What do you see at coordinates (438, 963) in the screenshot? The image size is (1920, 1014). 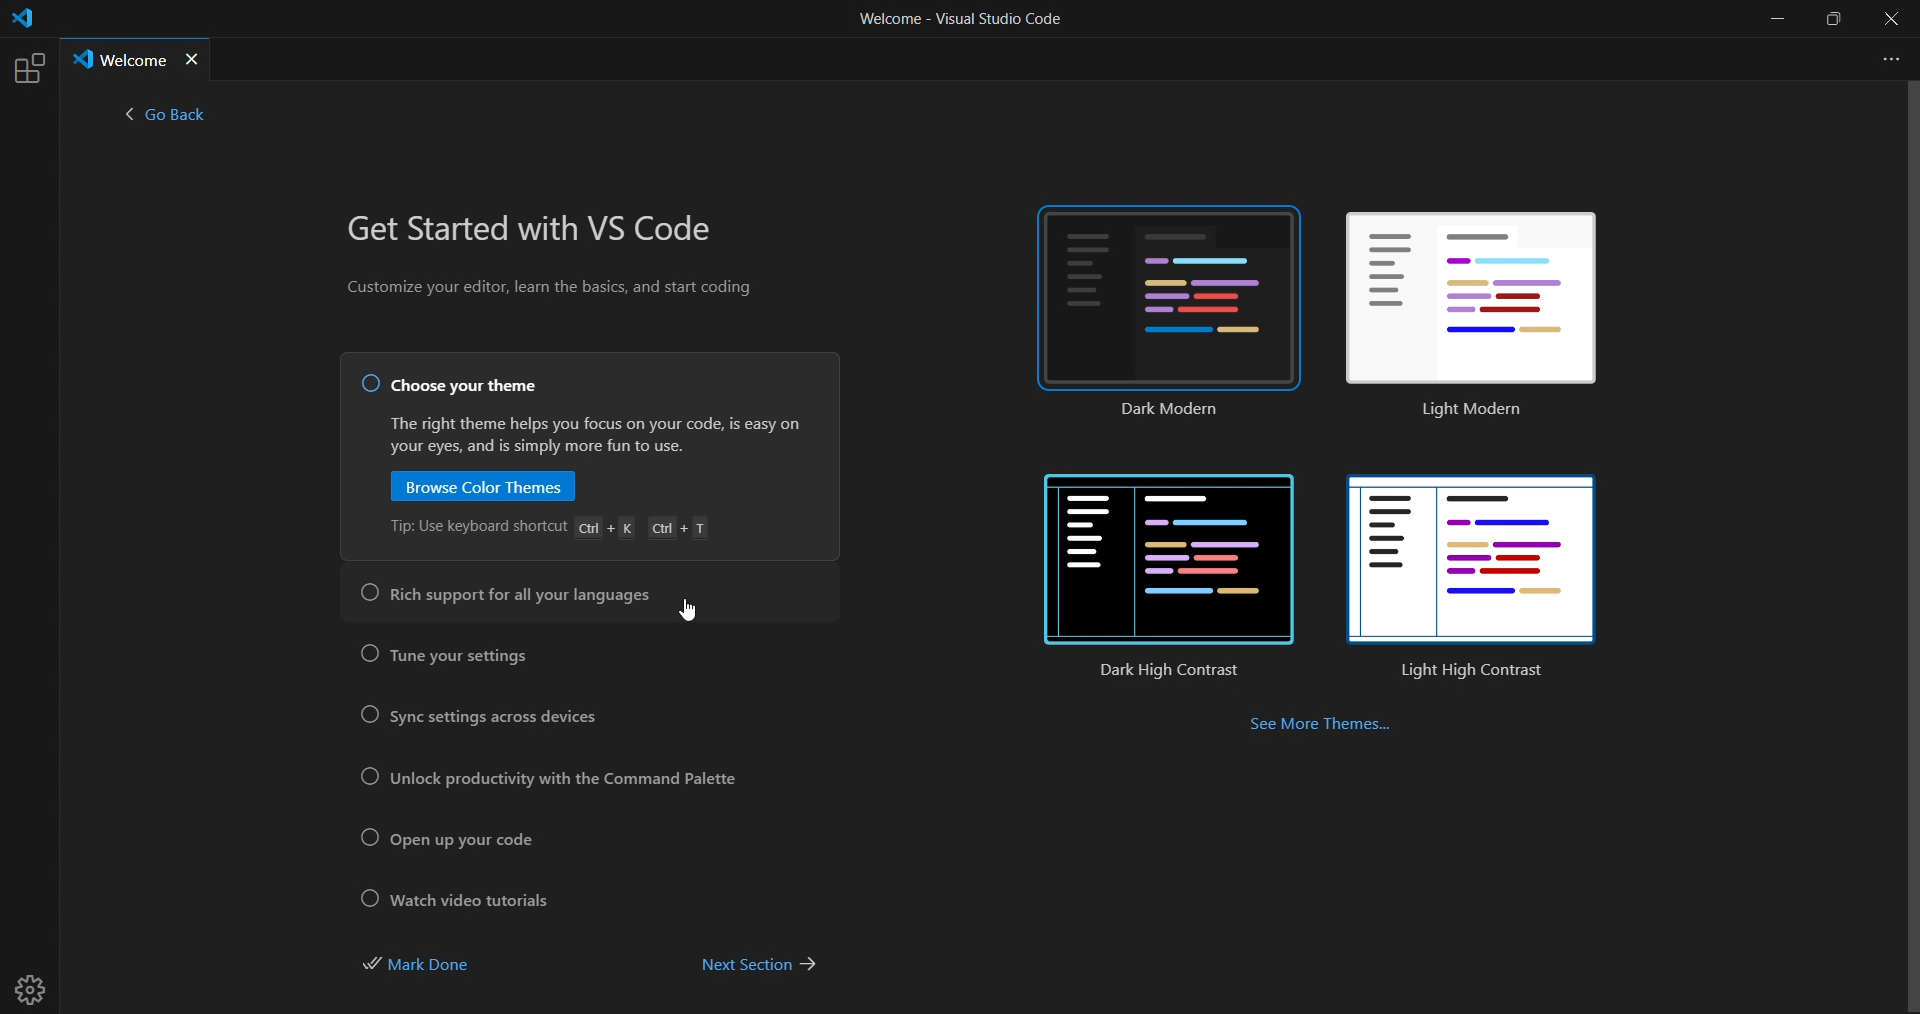 I see `mark done` at bounding box center [438, 963].